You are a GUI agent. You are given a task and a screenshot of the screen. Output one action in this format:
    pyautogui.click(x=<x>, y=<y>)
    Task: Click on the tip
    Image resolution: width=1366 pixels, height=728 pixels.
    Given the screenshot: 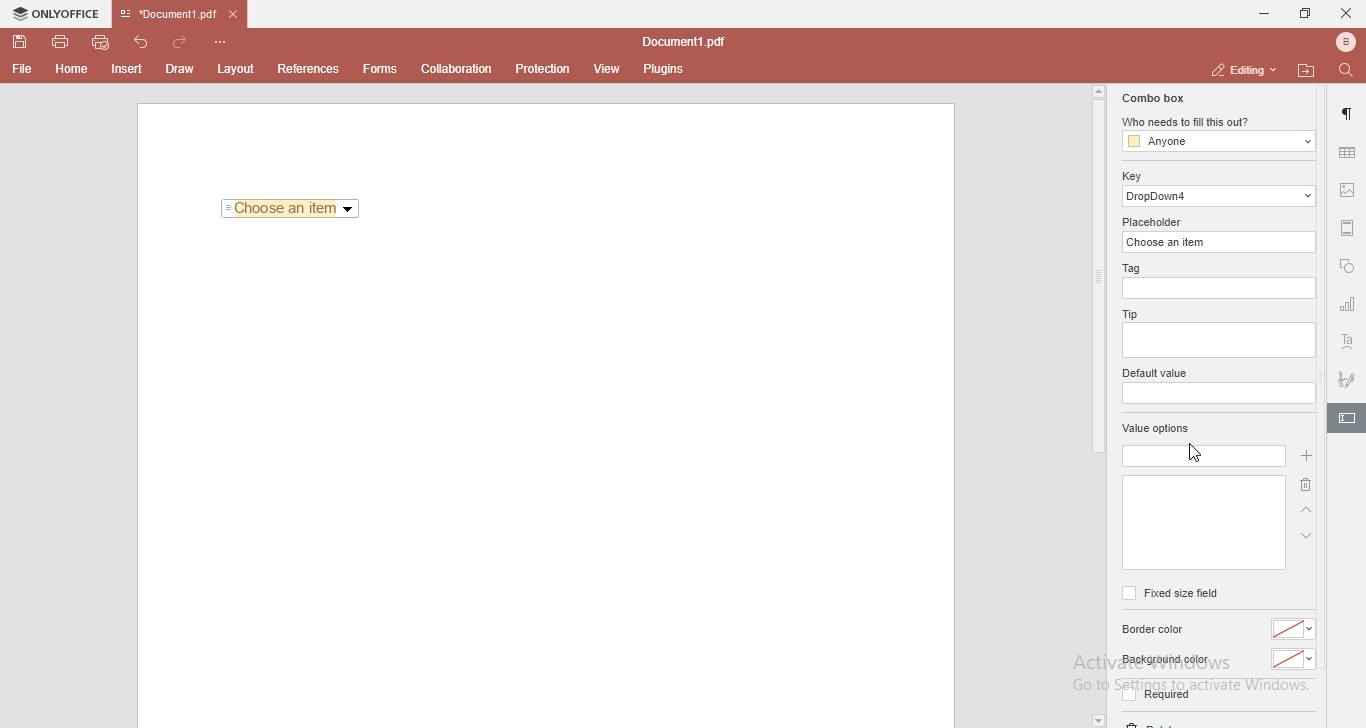 What is the action you would take?
    pyautogui.click(x=1127, y=313)
    